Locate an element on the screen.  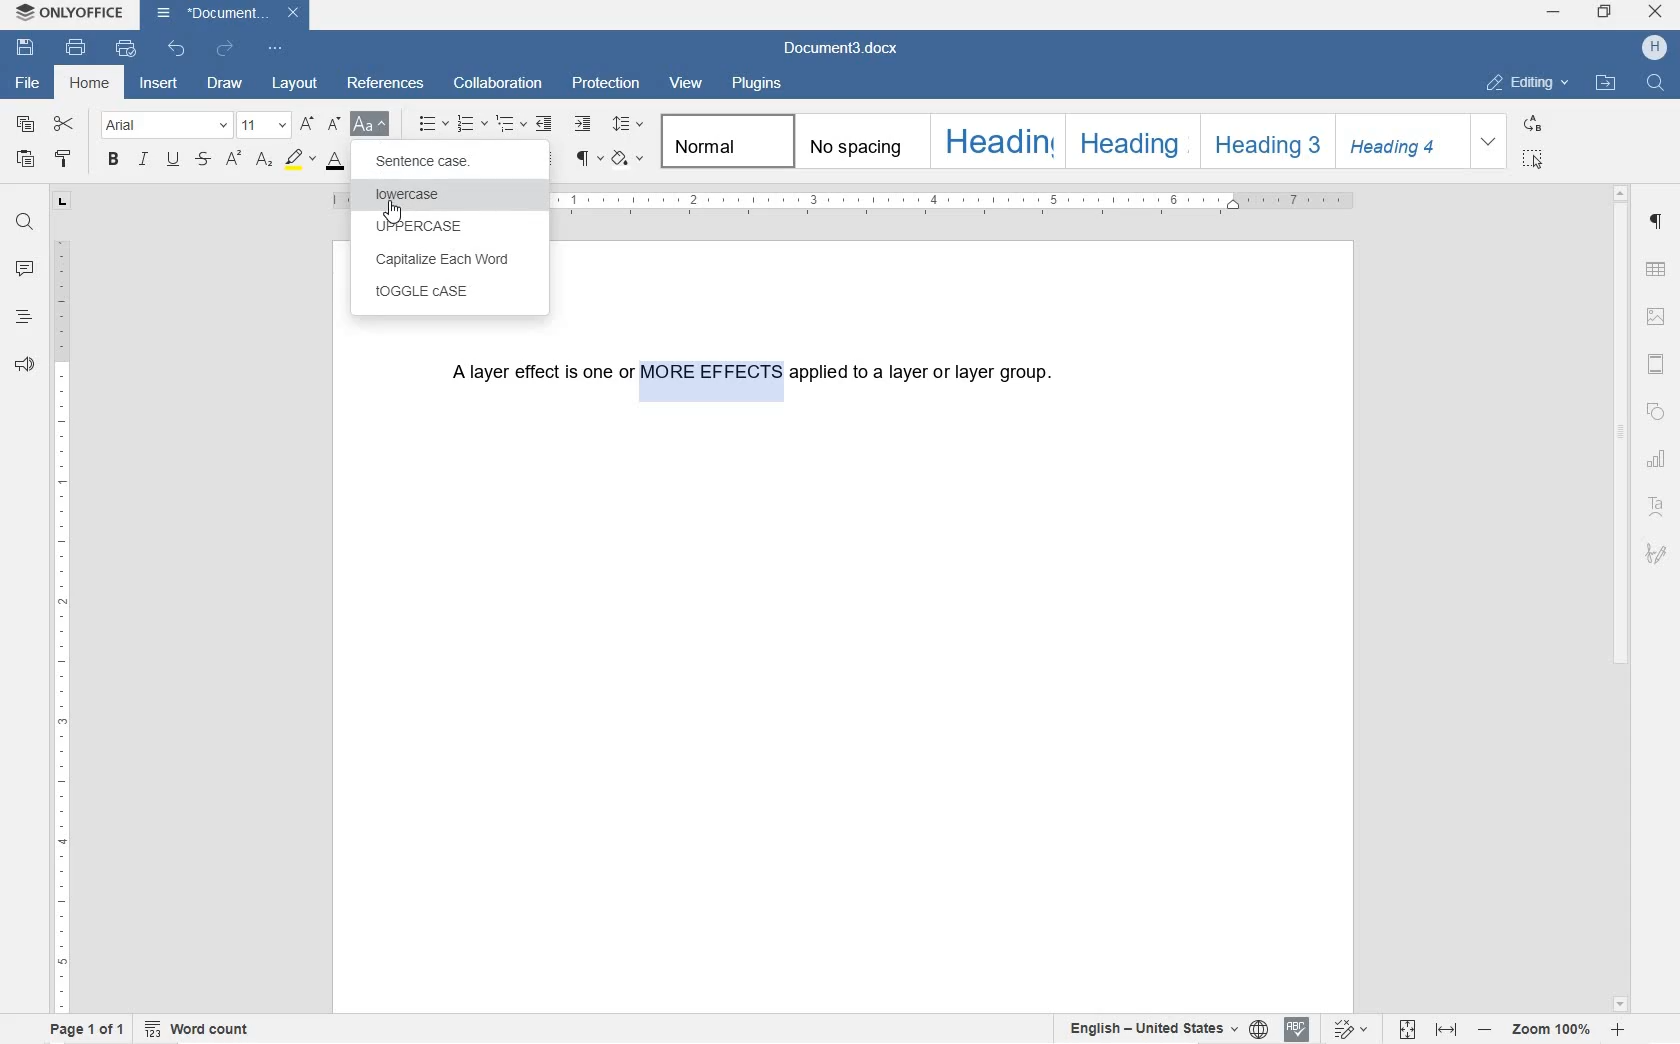
RULER is located at coordinates (61, 623).